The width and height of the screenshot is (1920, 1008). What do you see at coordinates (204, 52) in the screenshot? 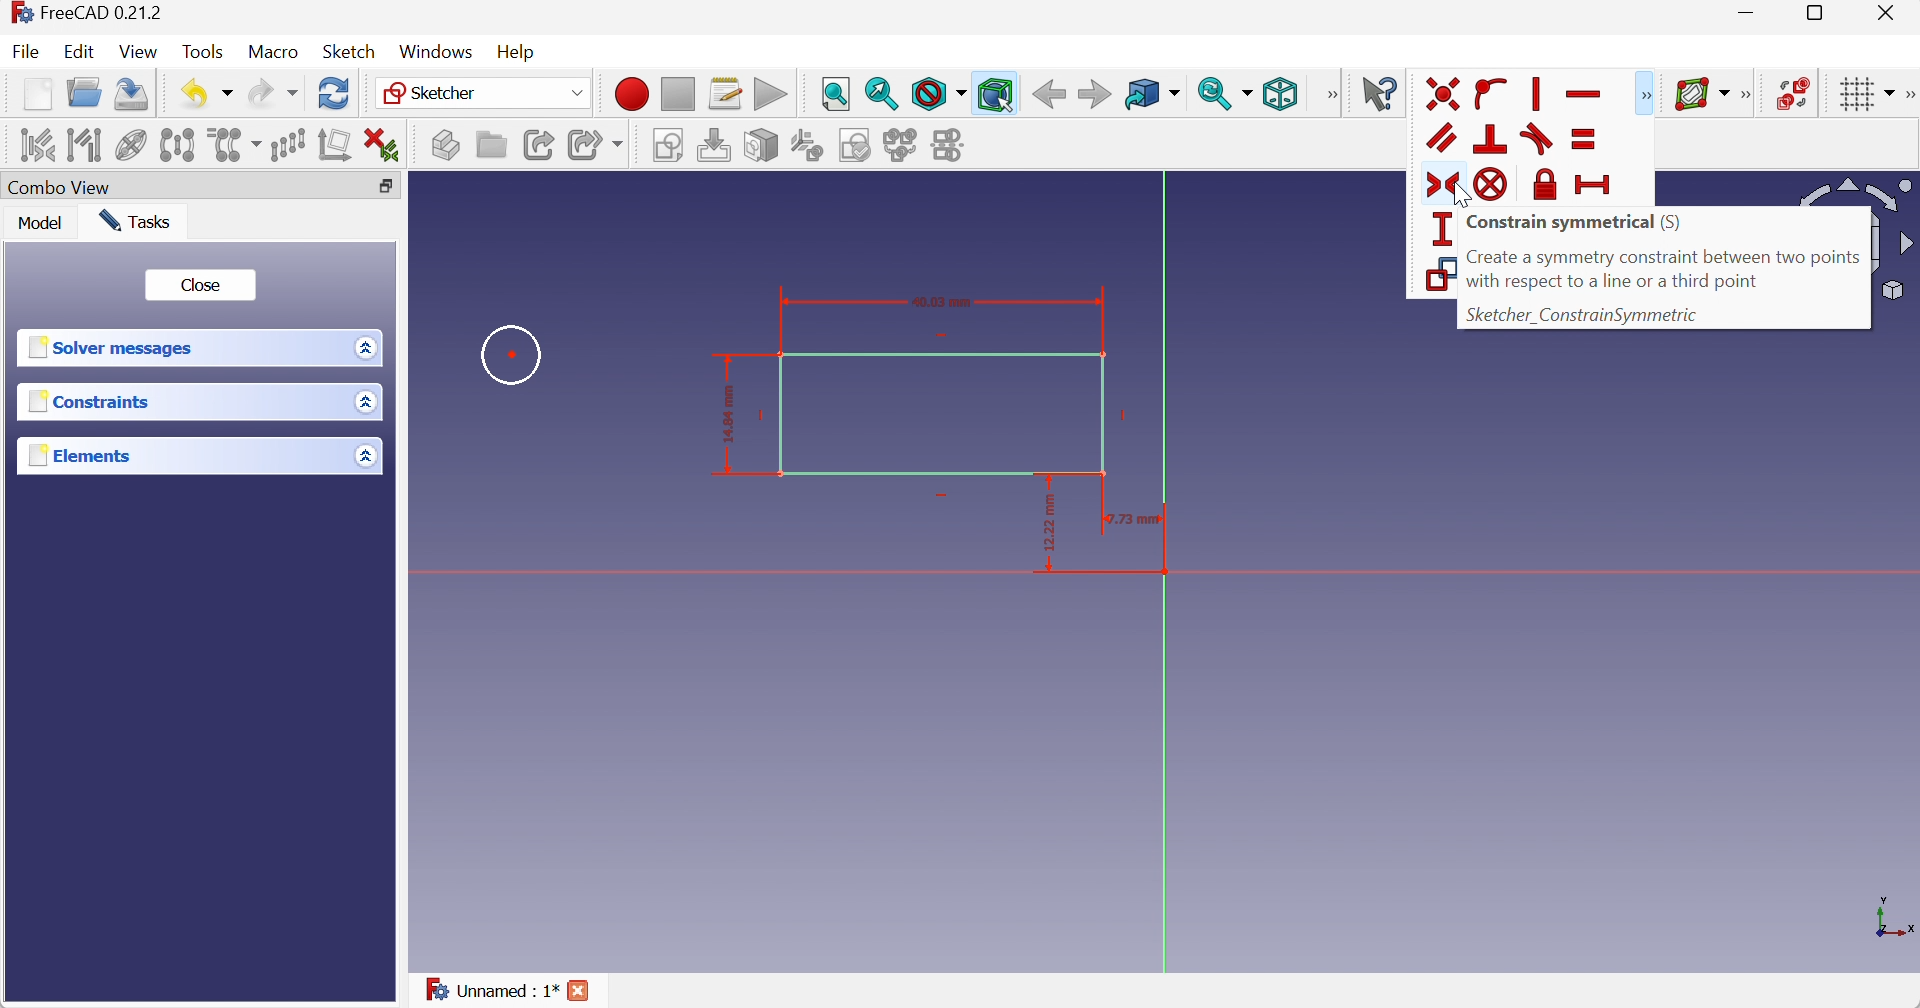
I see `Tools` at bounding box center [204, 52].